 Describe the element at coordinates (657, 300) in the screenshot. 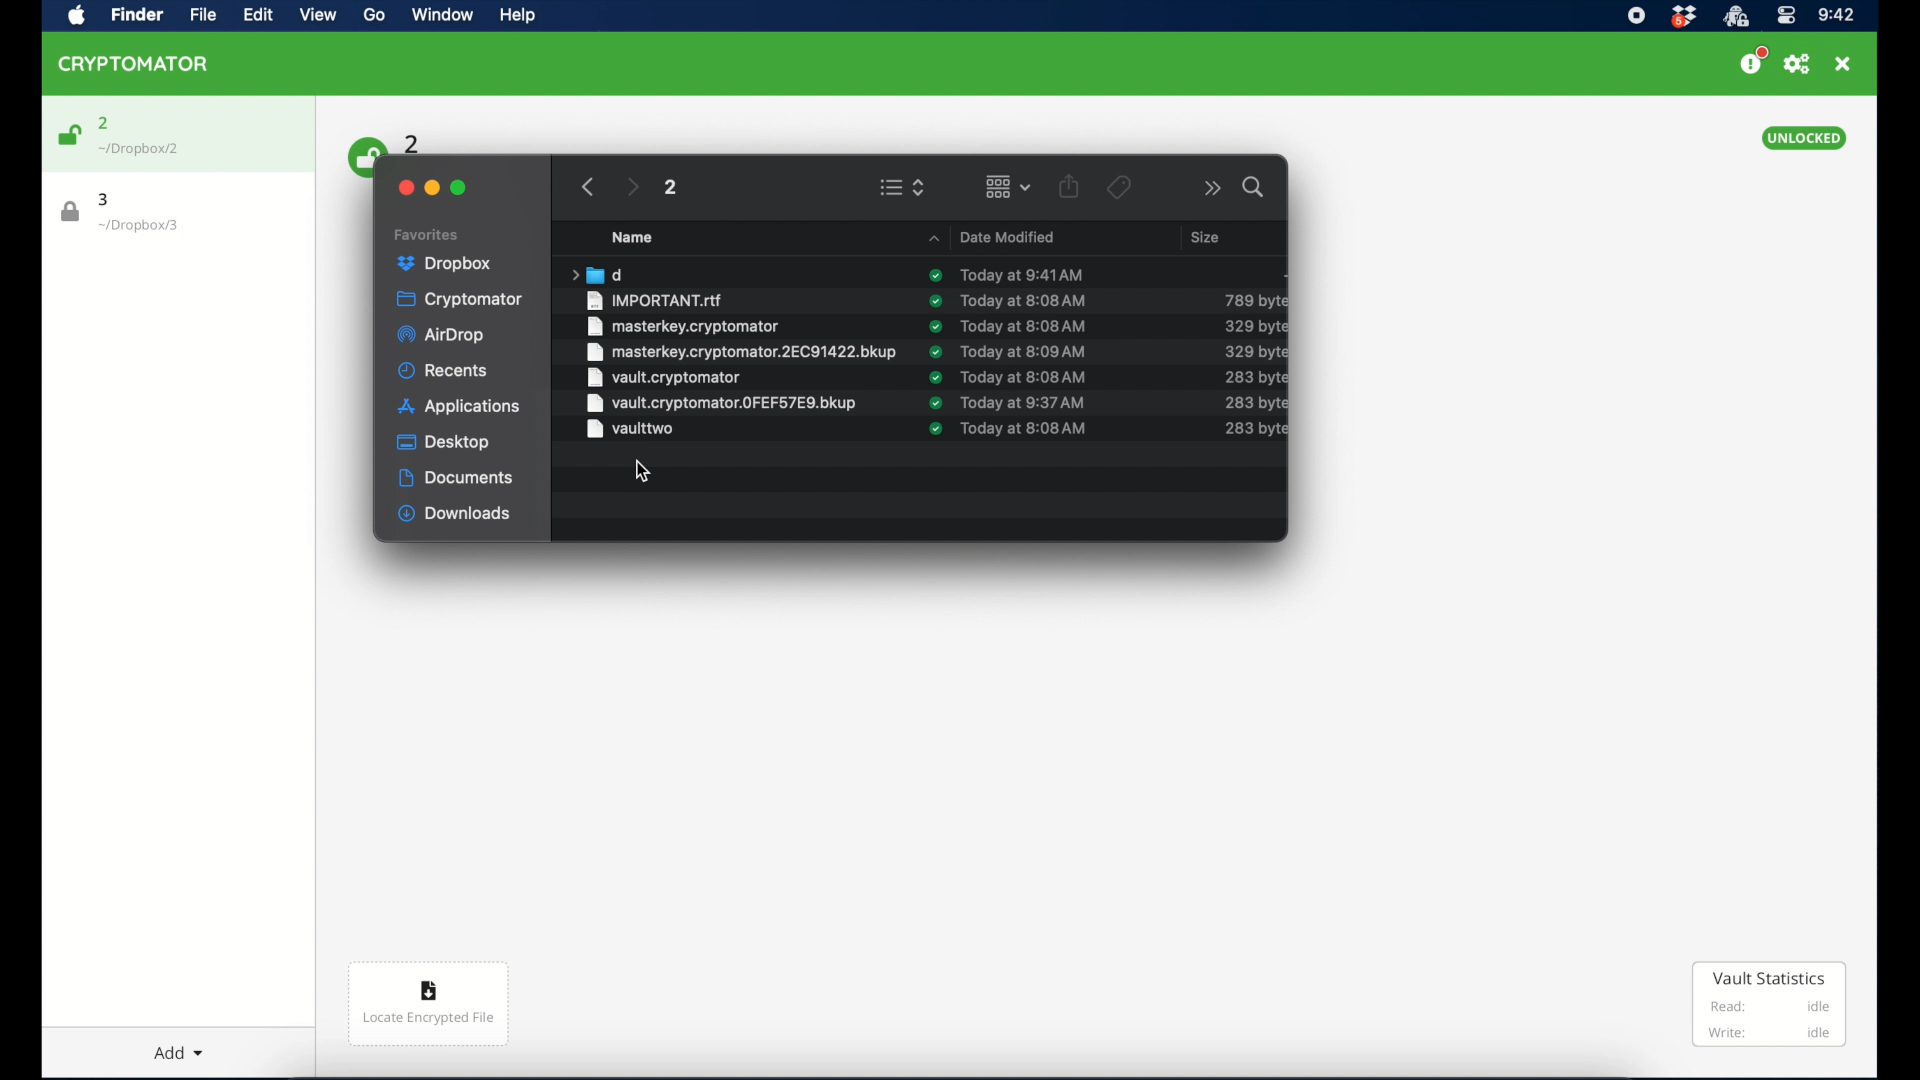

I see `important` at that location.